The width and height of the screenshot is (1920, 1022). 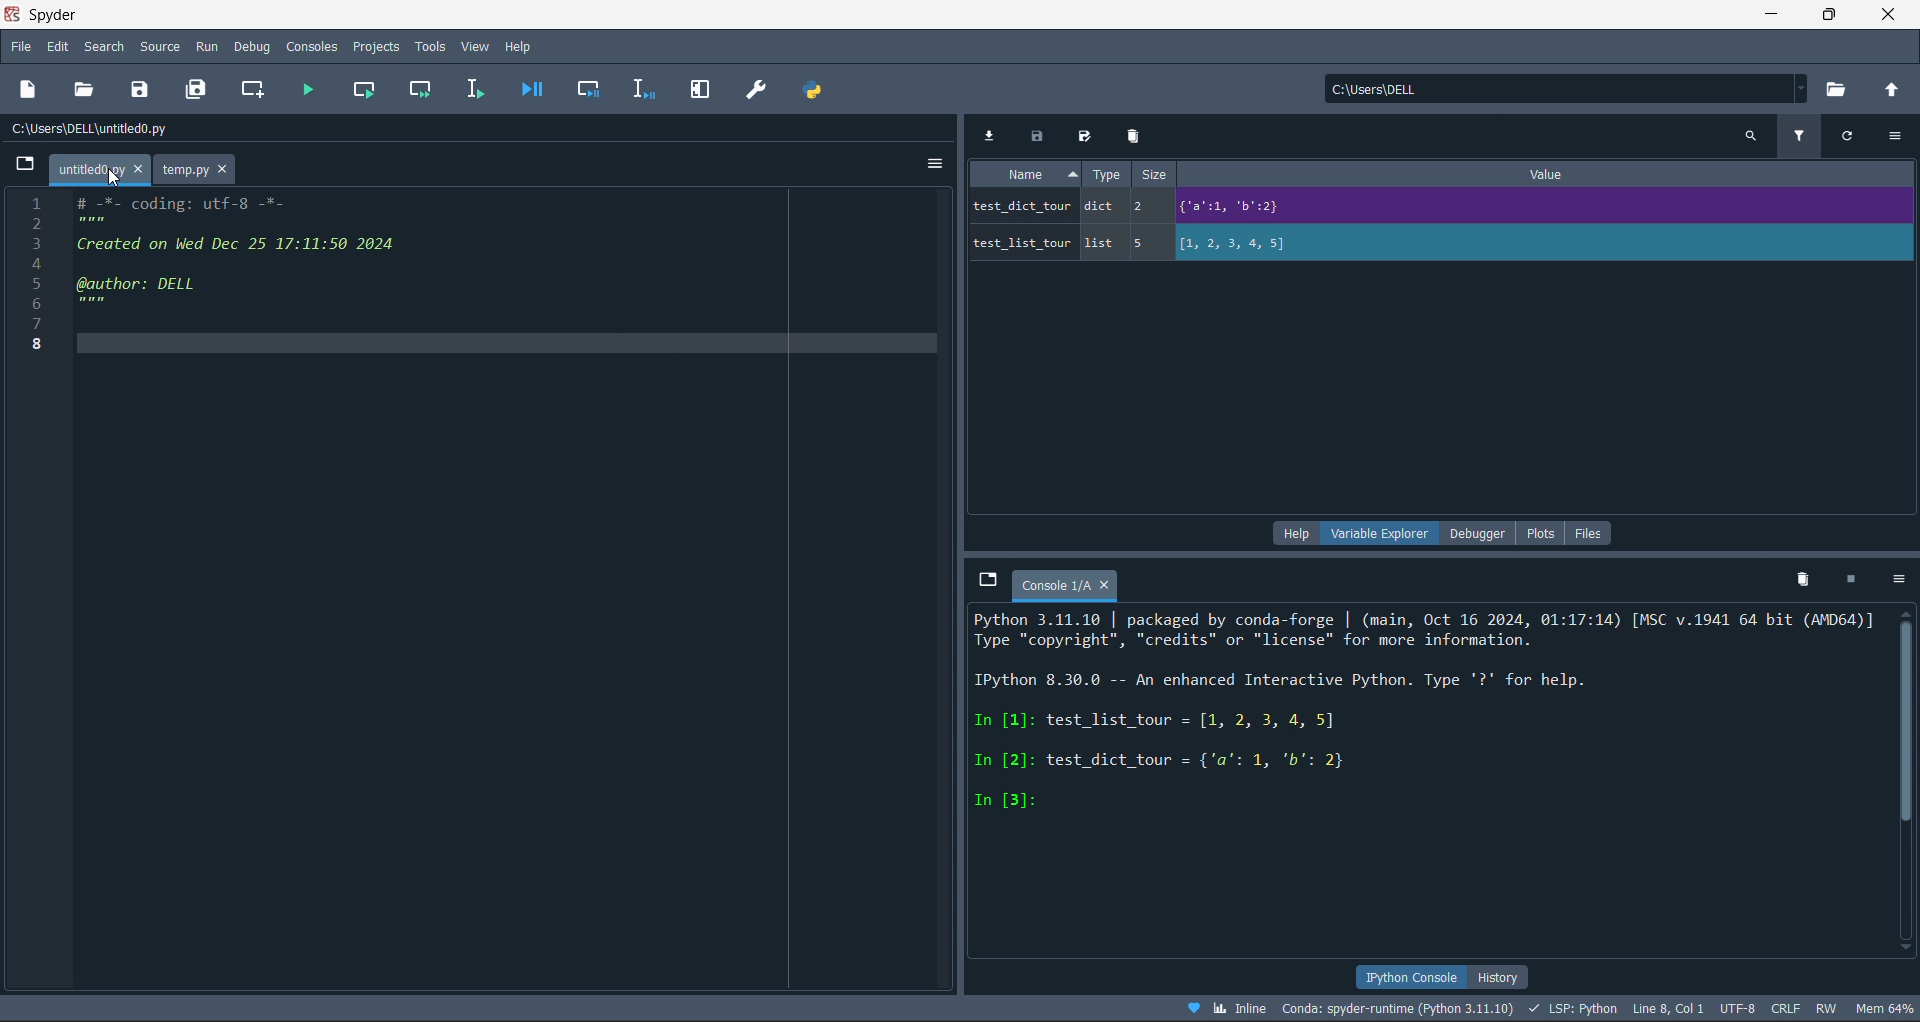 What do you see at coordinates (582, 88) in the screenshot?
I see `debug cell` at bounding box center [582, 88].